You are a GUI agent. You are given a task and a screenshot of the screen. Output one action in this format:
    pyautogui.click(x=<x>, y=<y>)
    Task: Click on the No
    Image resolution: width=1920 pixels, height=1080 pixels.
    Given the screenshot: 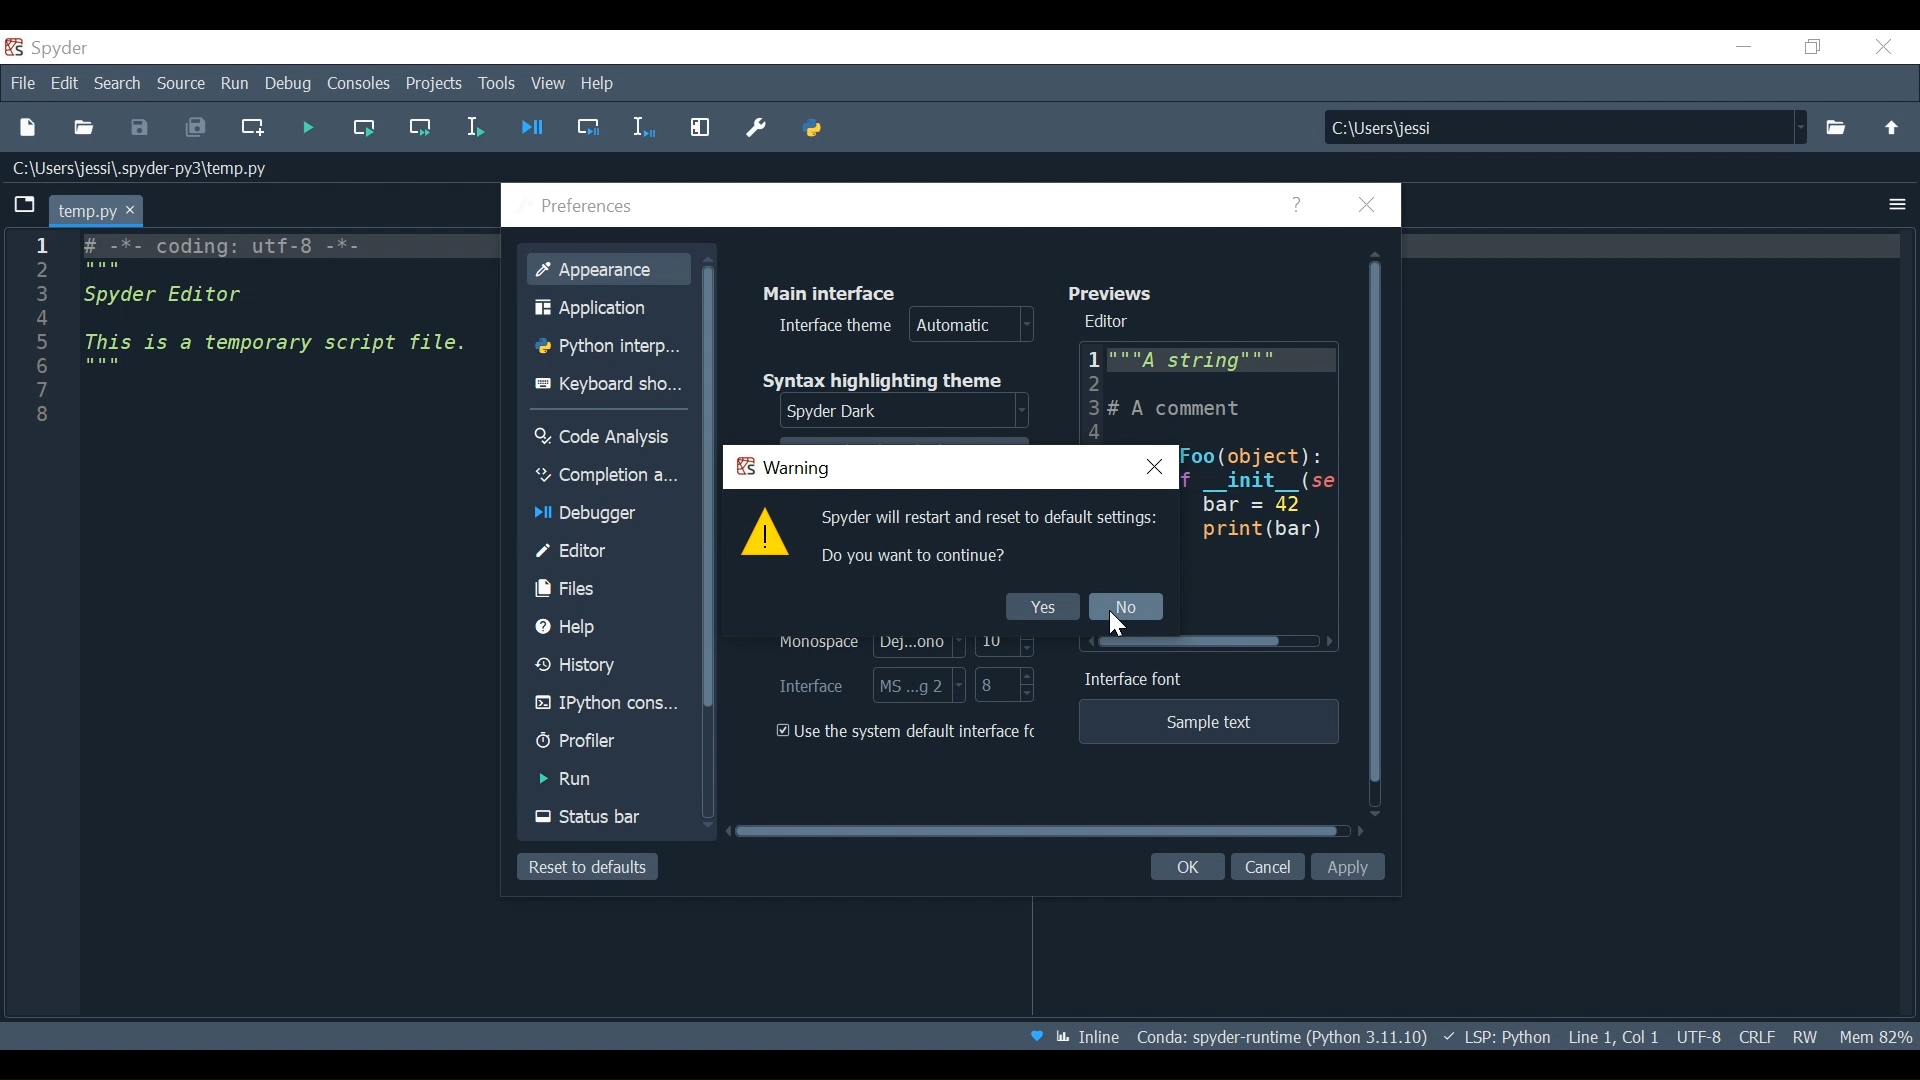 What is the action you would take?
    pyautogui.click(x=1124, y=608)
    